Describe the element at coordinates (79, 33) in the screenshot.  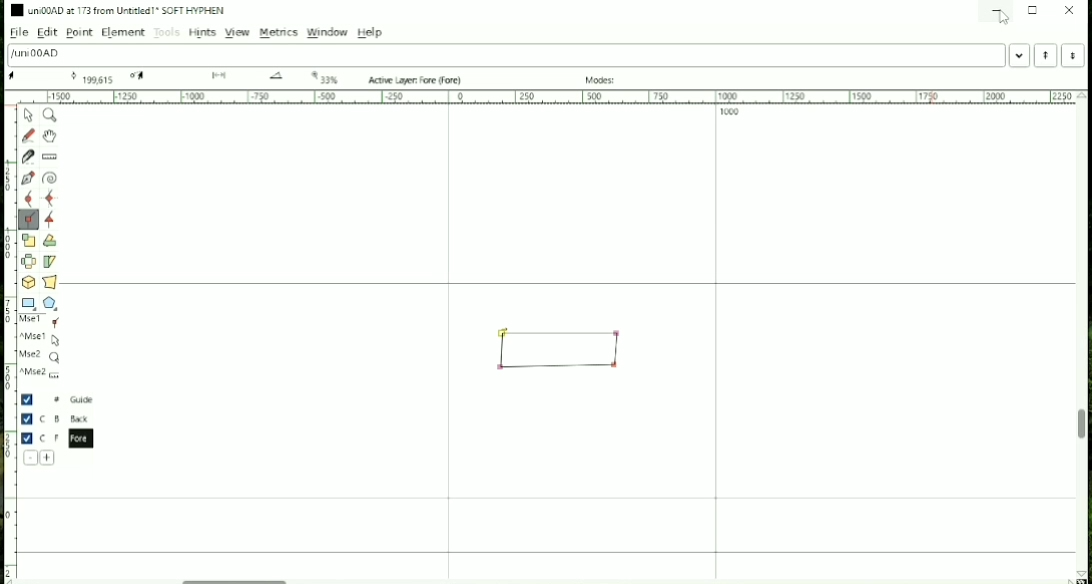
I see `Point` at that location.